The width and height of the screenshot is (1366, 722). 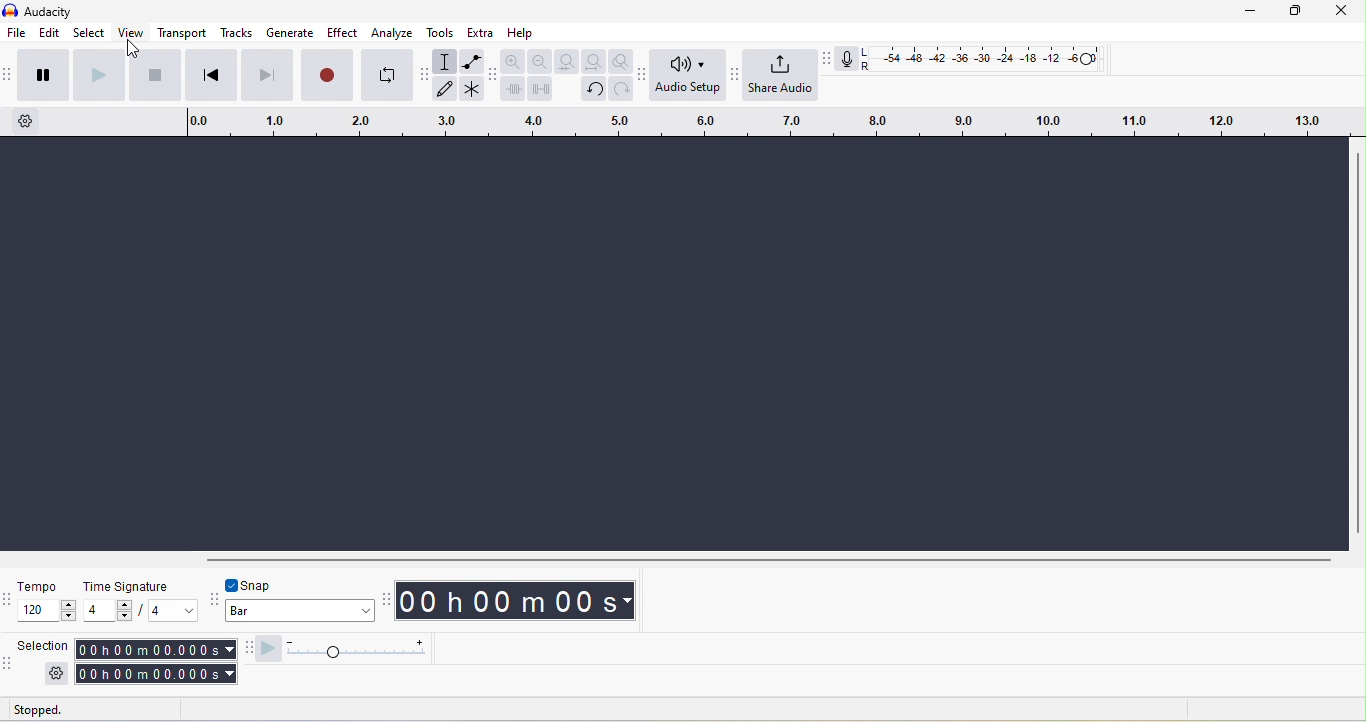 I want to click on share audio toolbar, so click(x=733, y=73).